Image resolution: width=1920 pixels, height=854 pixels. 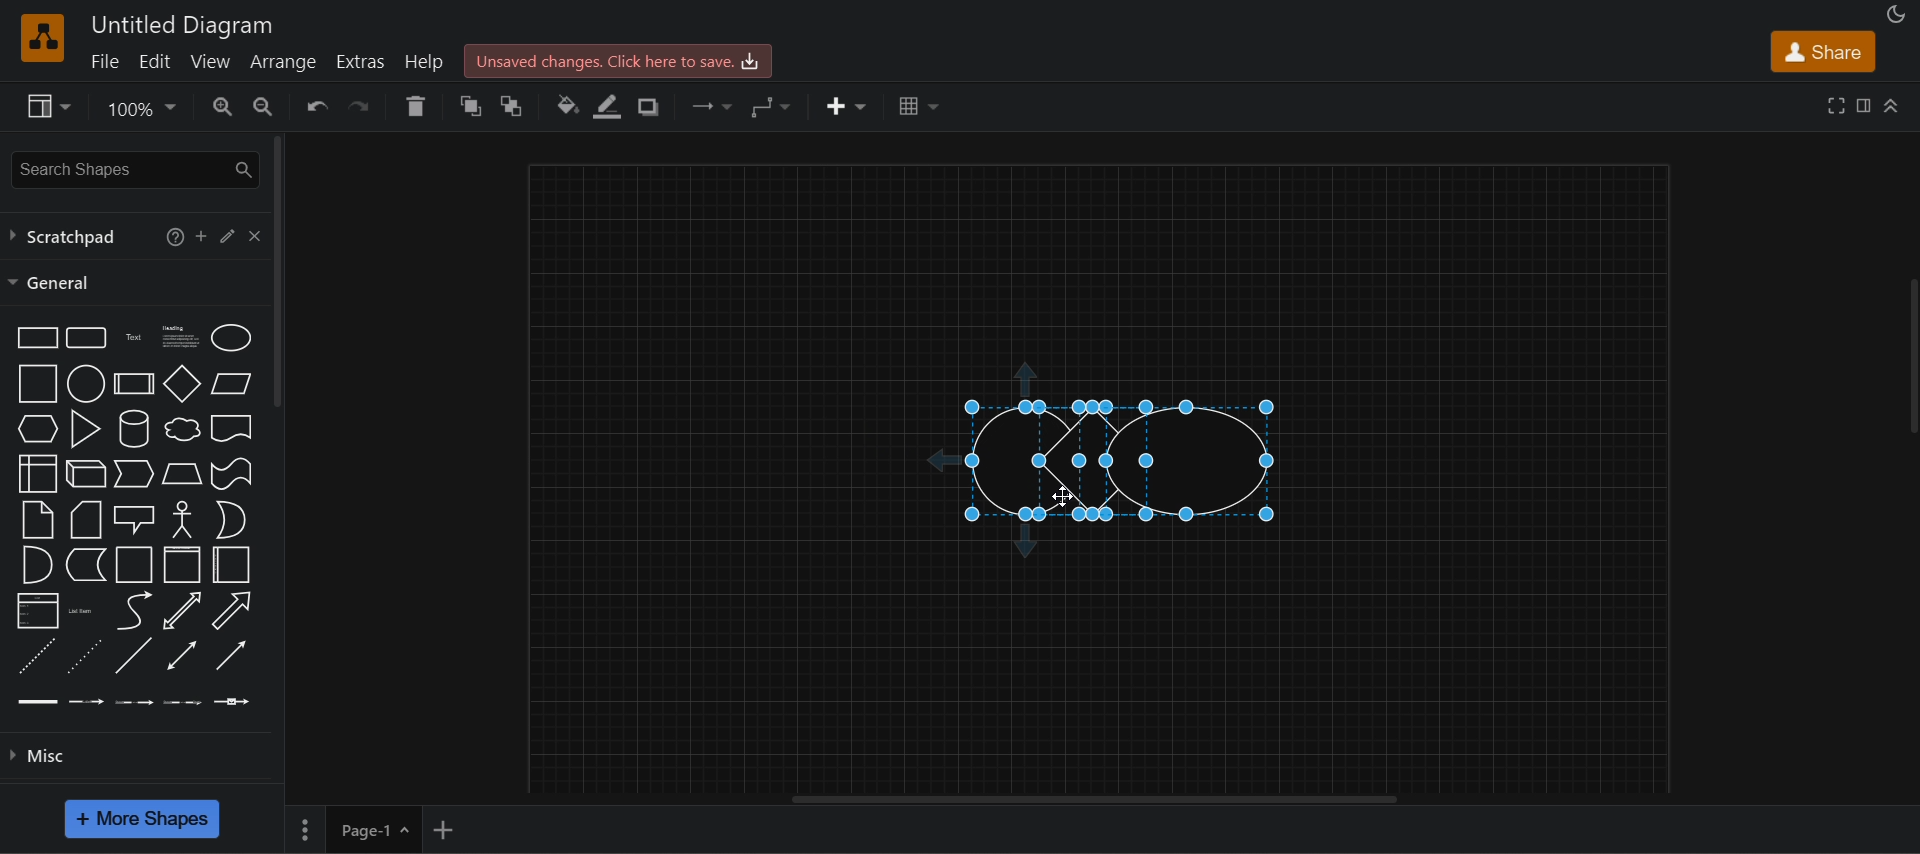 I want to click on fullscreen, so click(x=1837, y=104).